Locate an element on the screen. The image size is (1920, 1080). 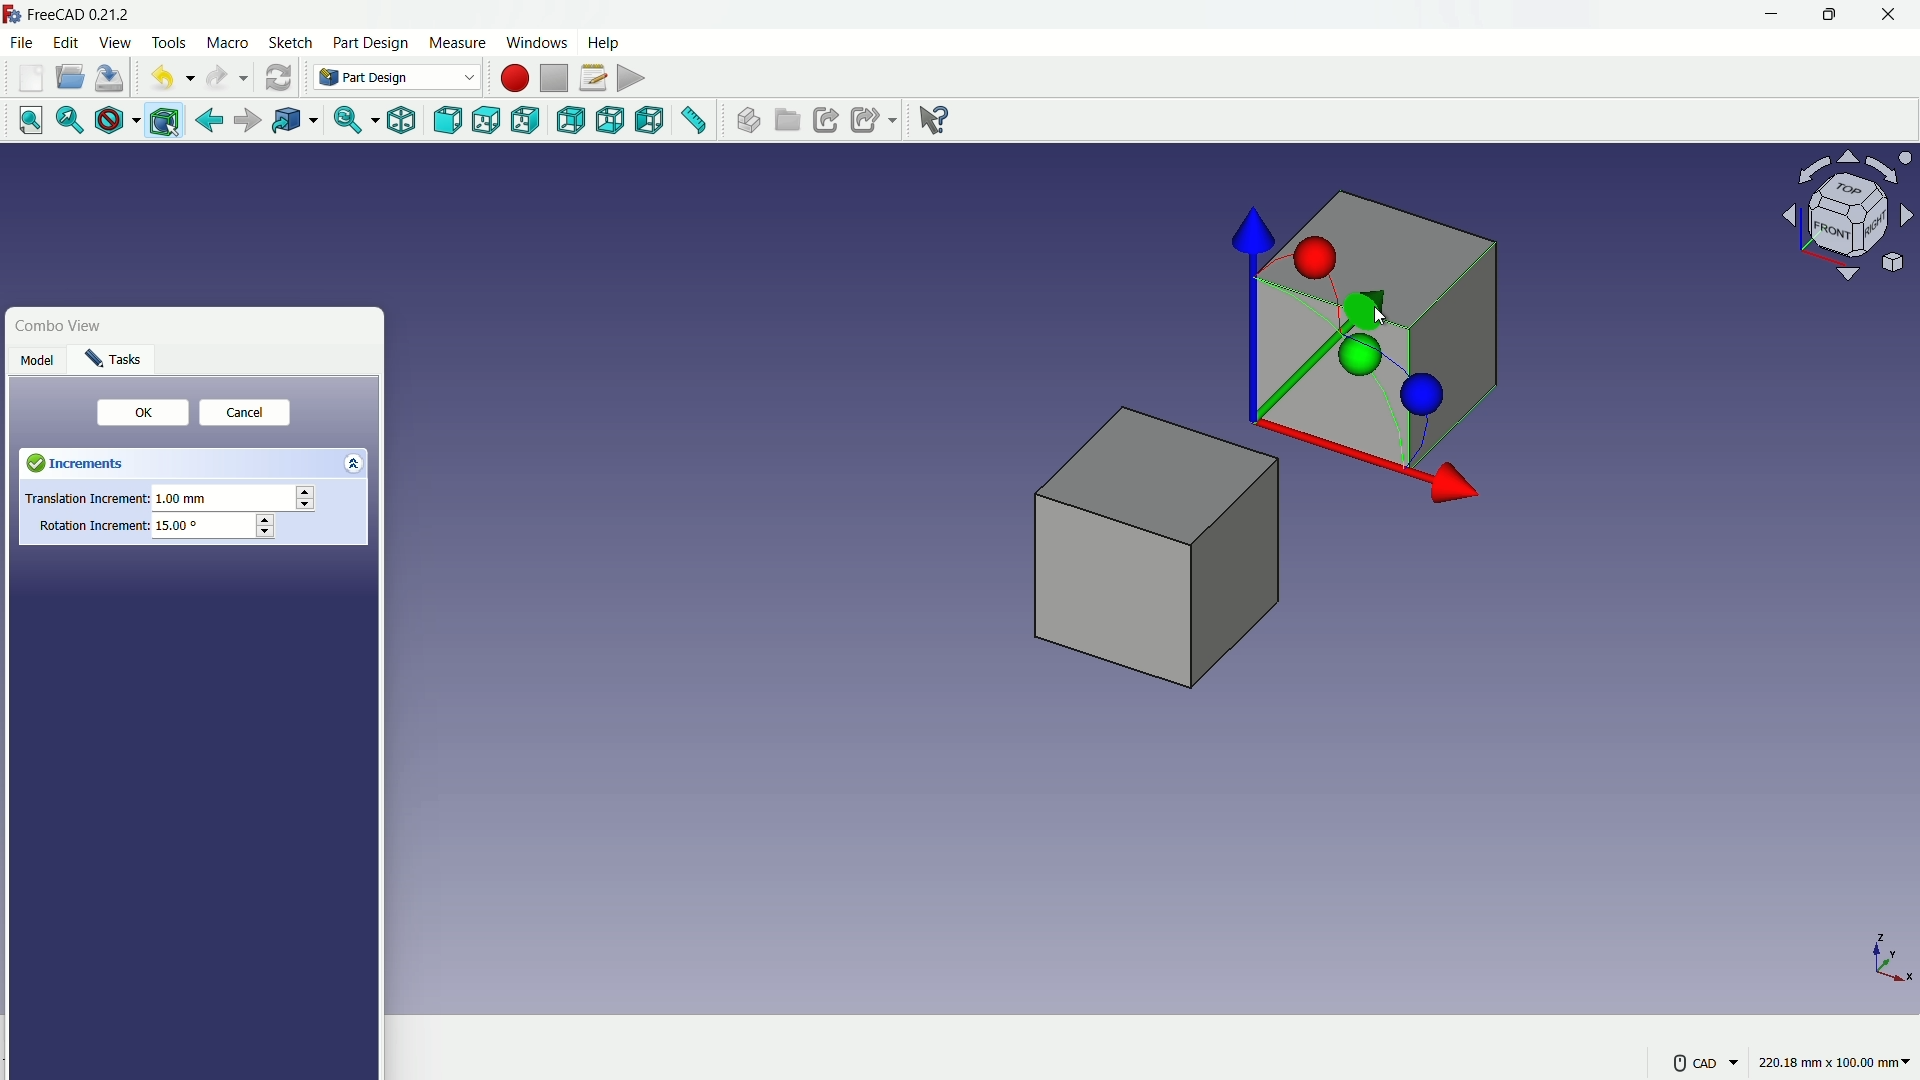
15.00 is located at coordinates (178, 525).